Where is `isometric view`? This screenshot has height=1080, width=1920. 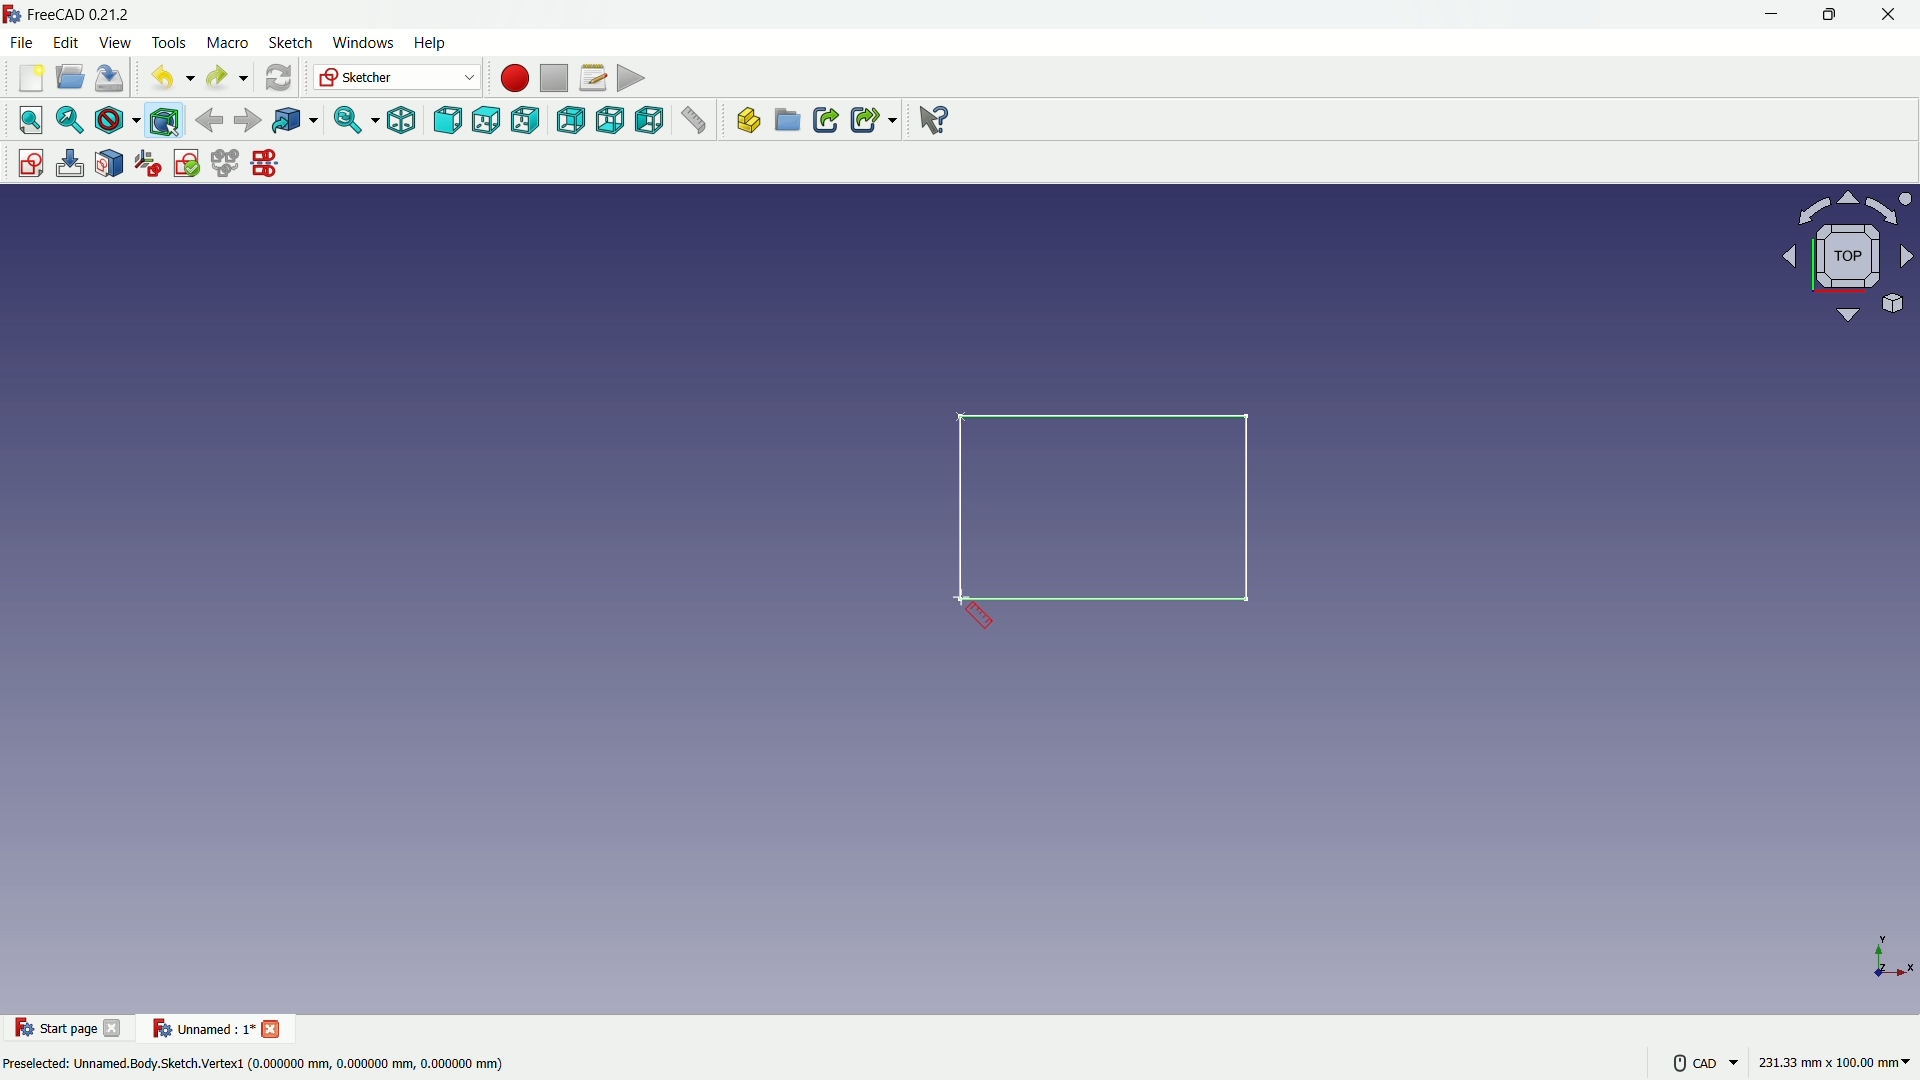
isometric view is located at coordinates (395, 120).